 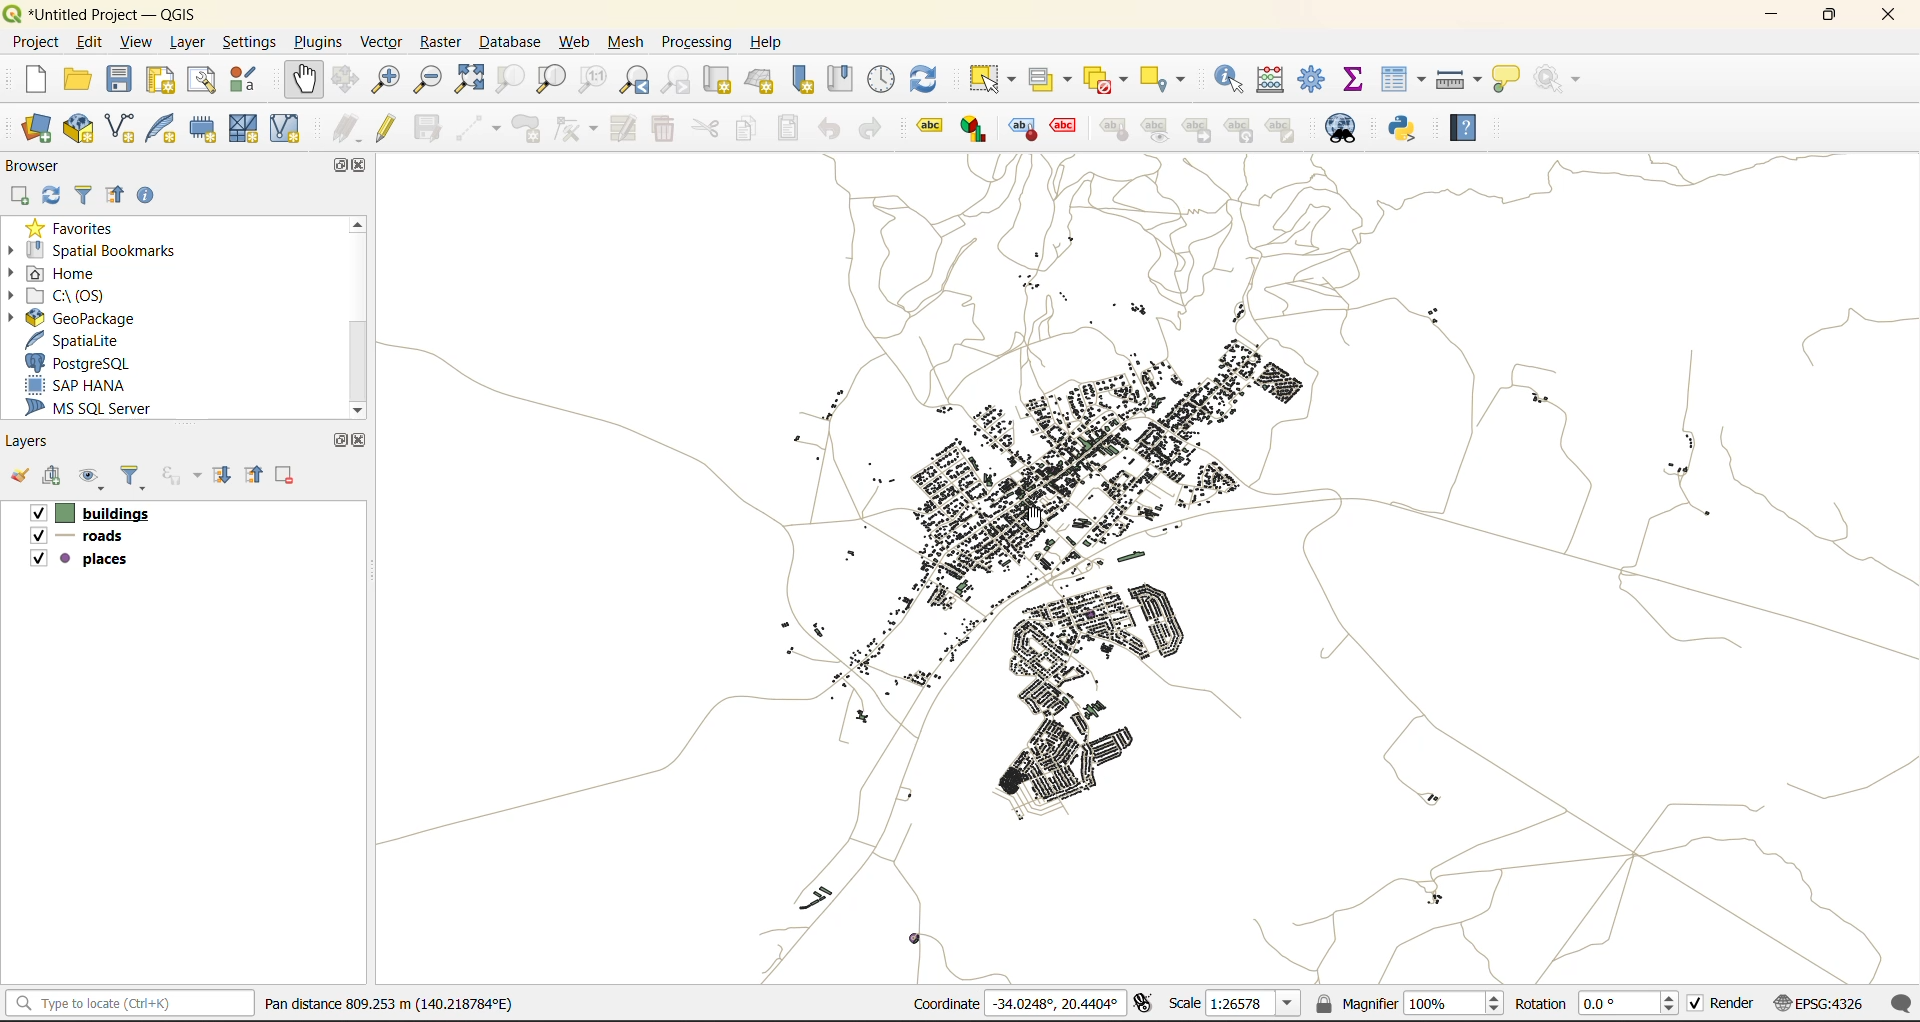 What do you see at coordinates (17, 196) in the screenshot?
I see `add` at bounding box center [17, 196].